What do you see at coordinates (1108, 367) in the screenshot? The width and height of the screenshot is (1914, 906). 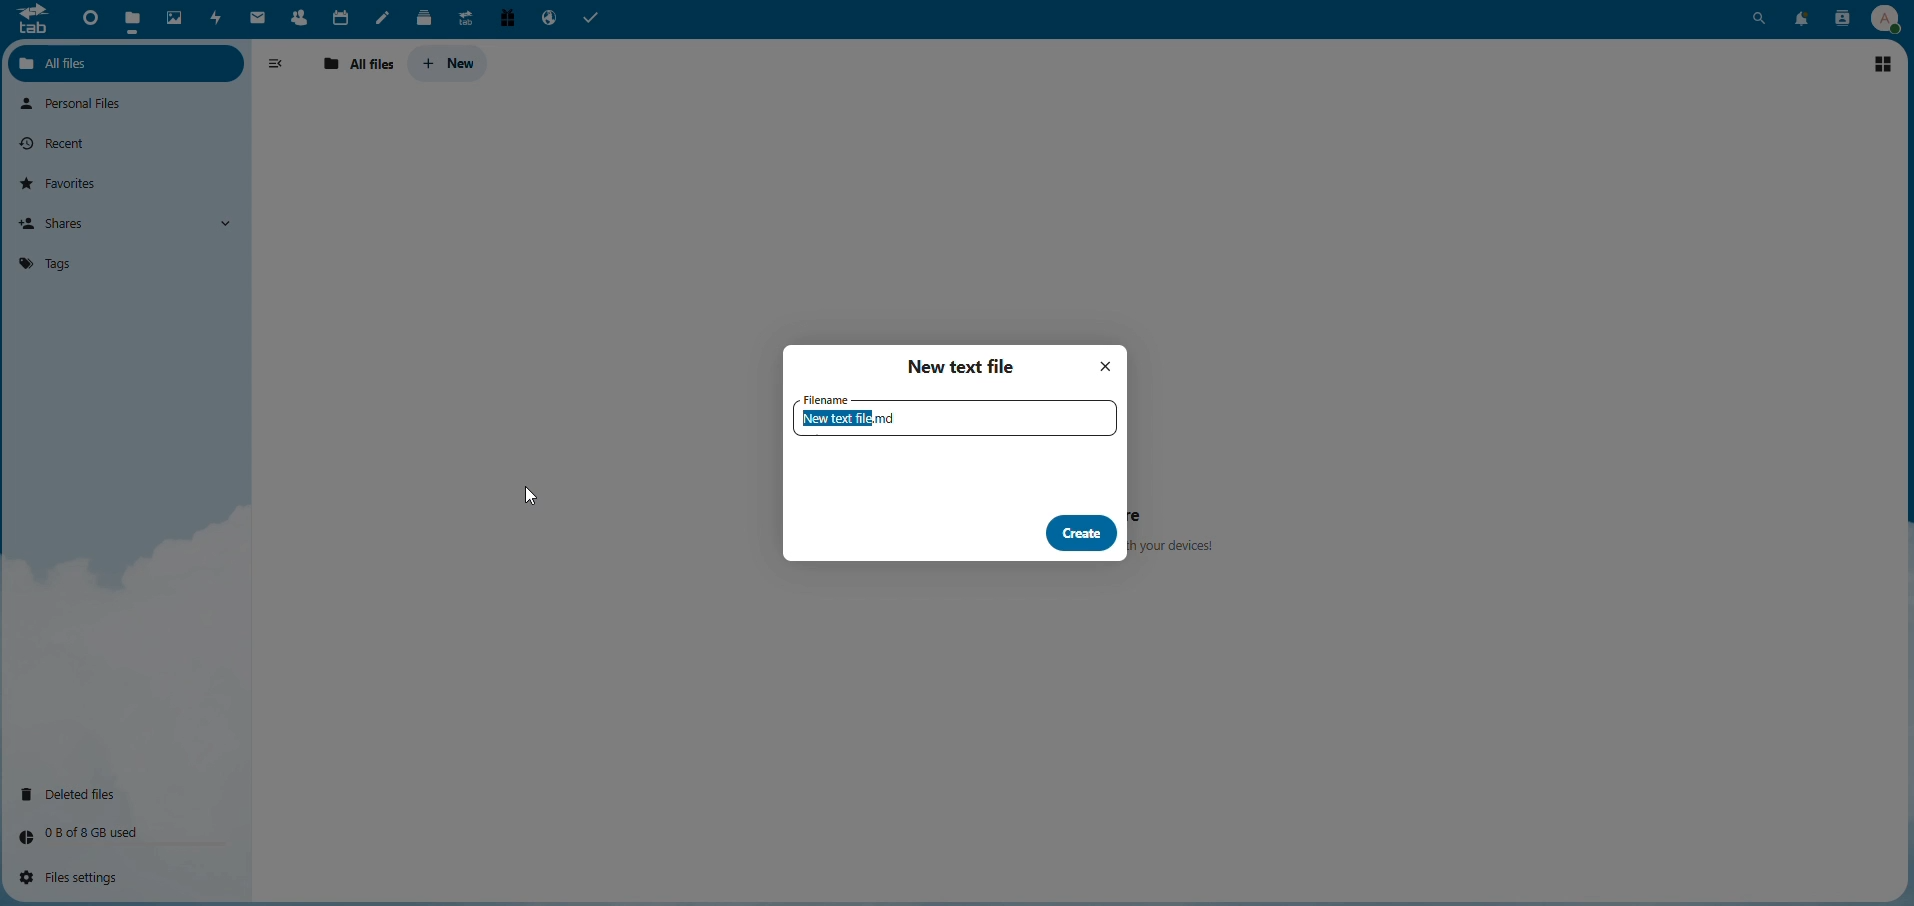 I see `Close` at bounding box center [1108, 367].